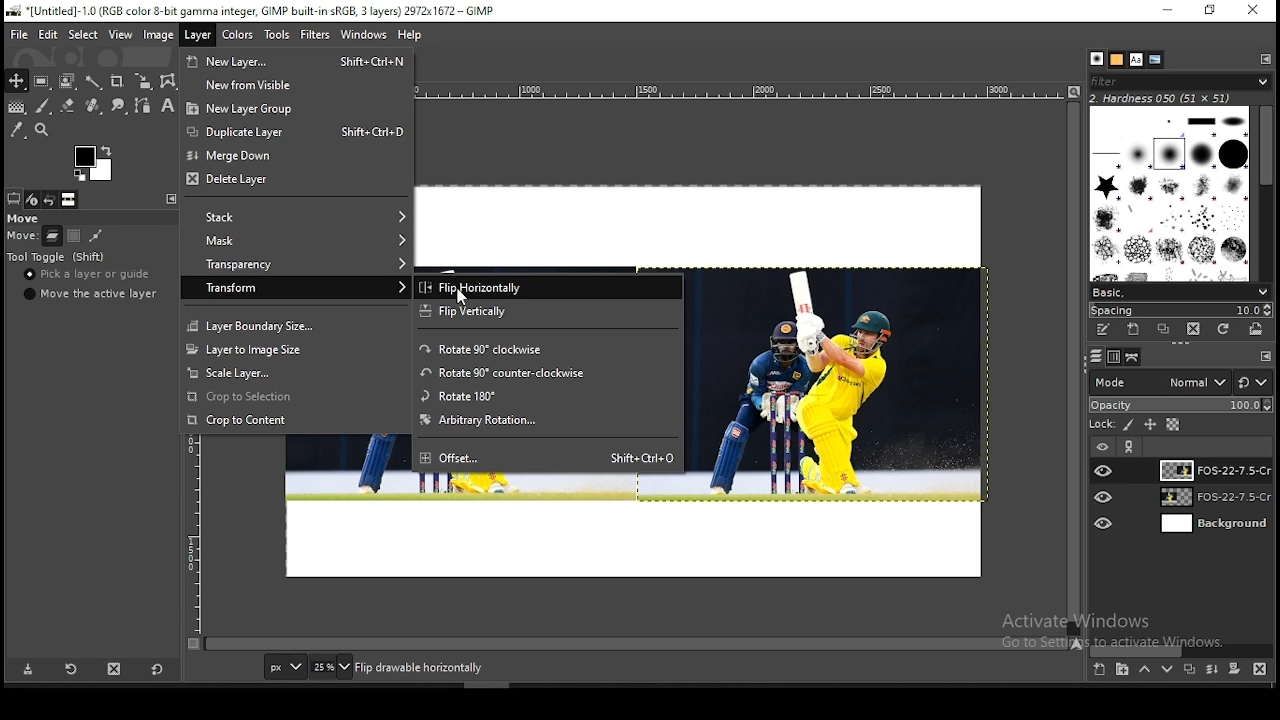  What do you see at coordinates (93, 163) in the screenshot?
I see `colors` at bounding box center [93, 163].